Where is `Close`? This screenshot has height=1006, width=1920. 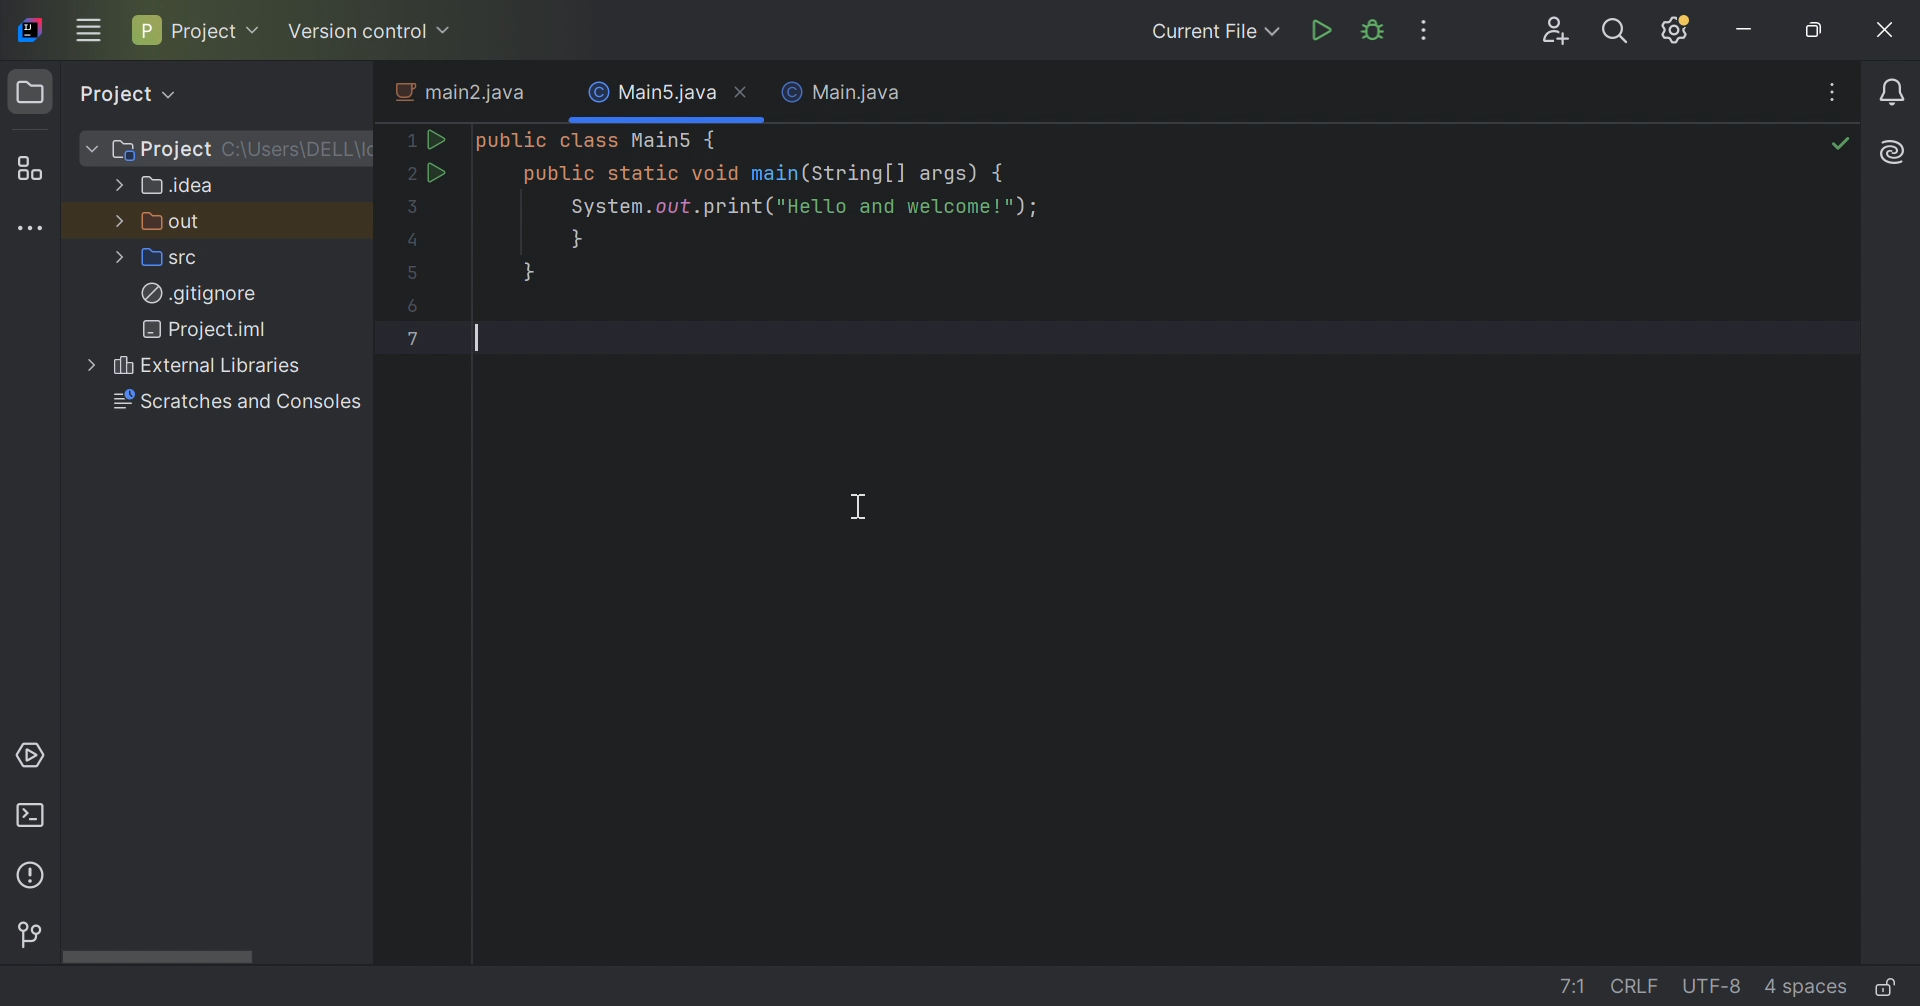 Close is located at coordinates (1884, 31).